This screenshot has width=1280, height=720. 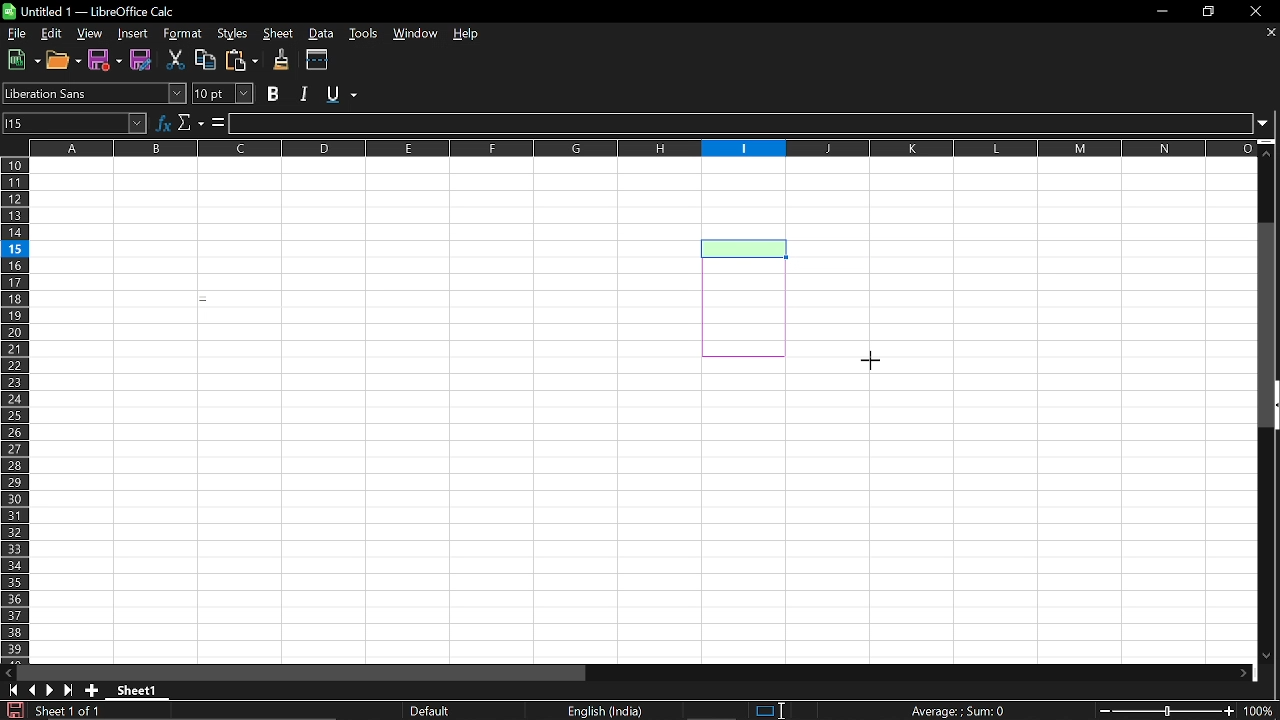 I want to click on Move down, so click(x=1272, y=656).